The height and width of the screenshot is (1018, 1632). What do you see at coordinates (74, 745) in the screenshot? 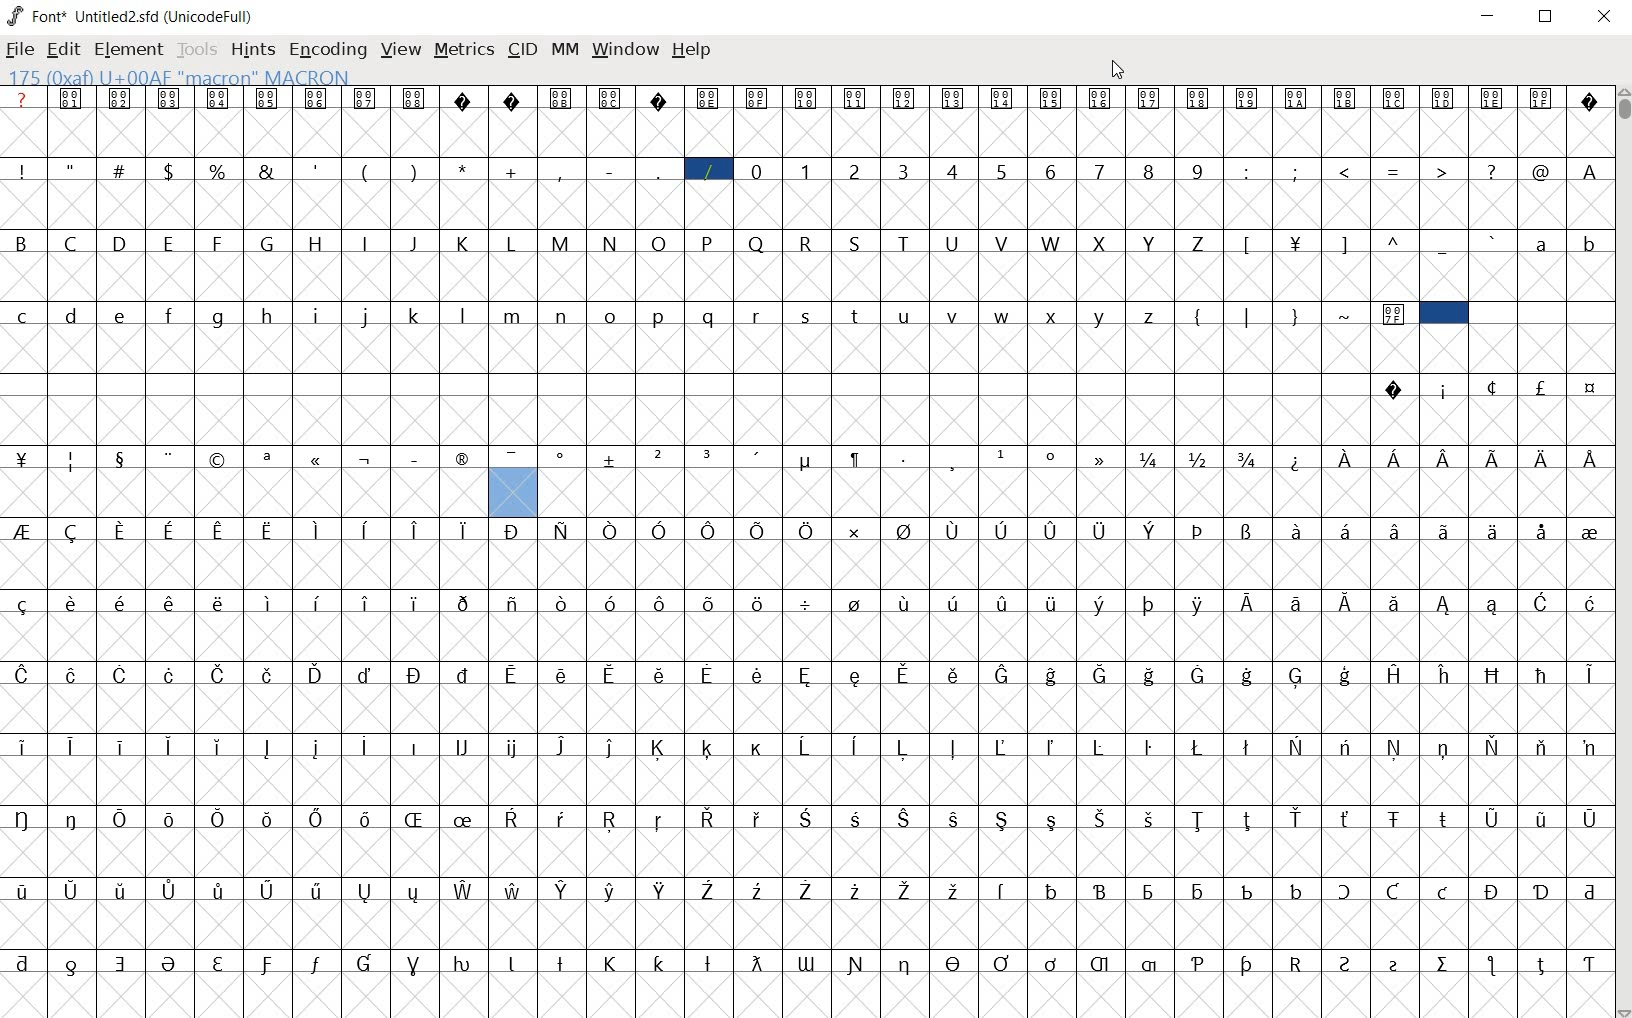
I see `Symbol` at bounding box center [74, 745].